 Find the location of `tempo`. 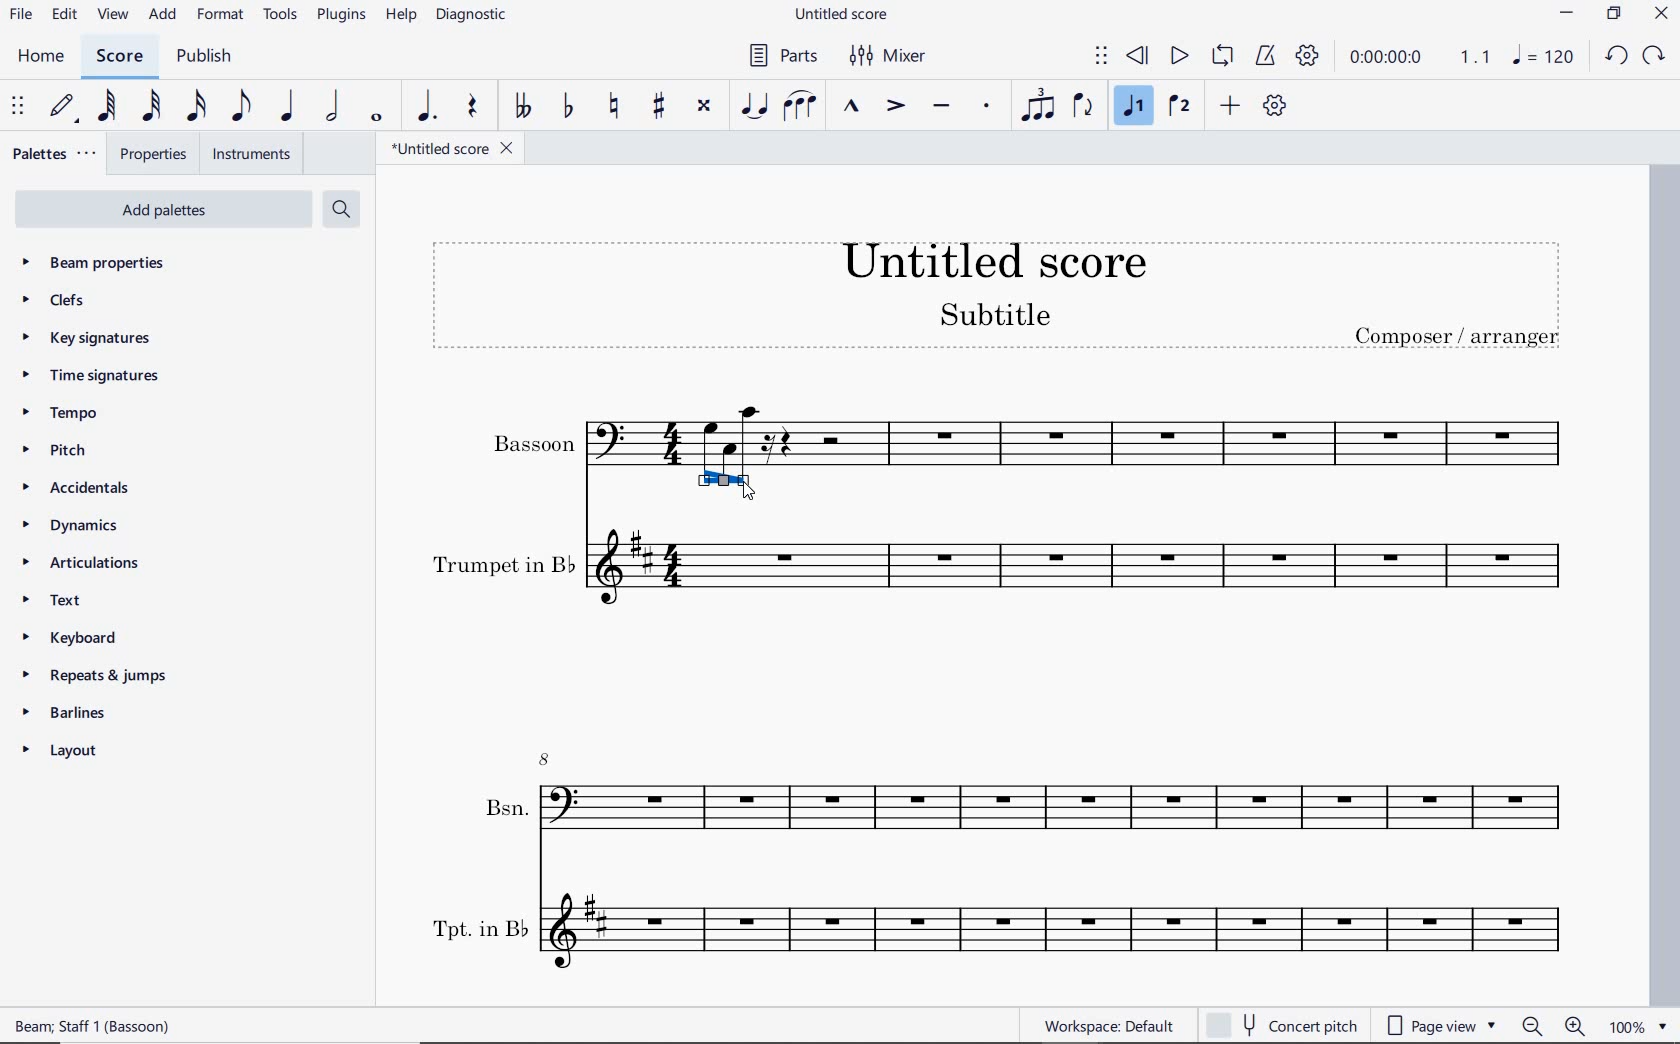

tempo is located at coordinates (65, 413).